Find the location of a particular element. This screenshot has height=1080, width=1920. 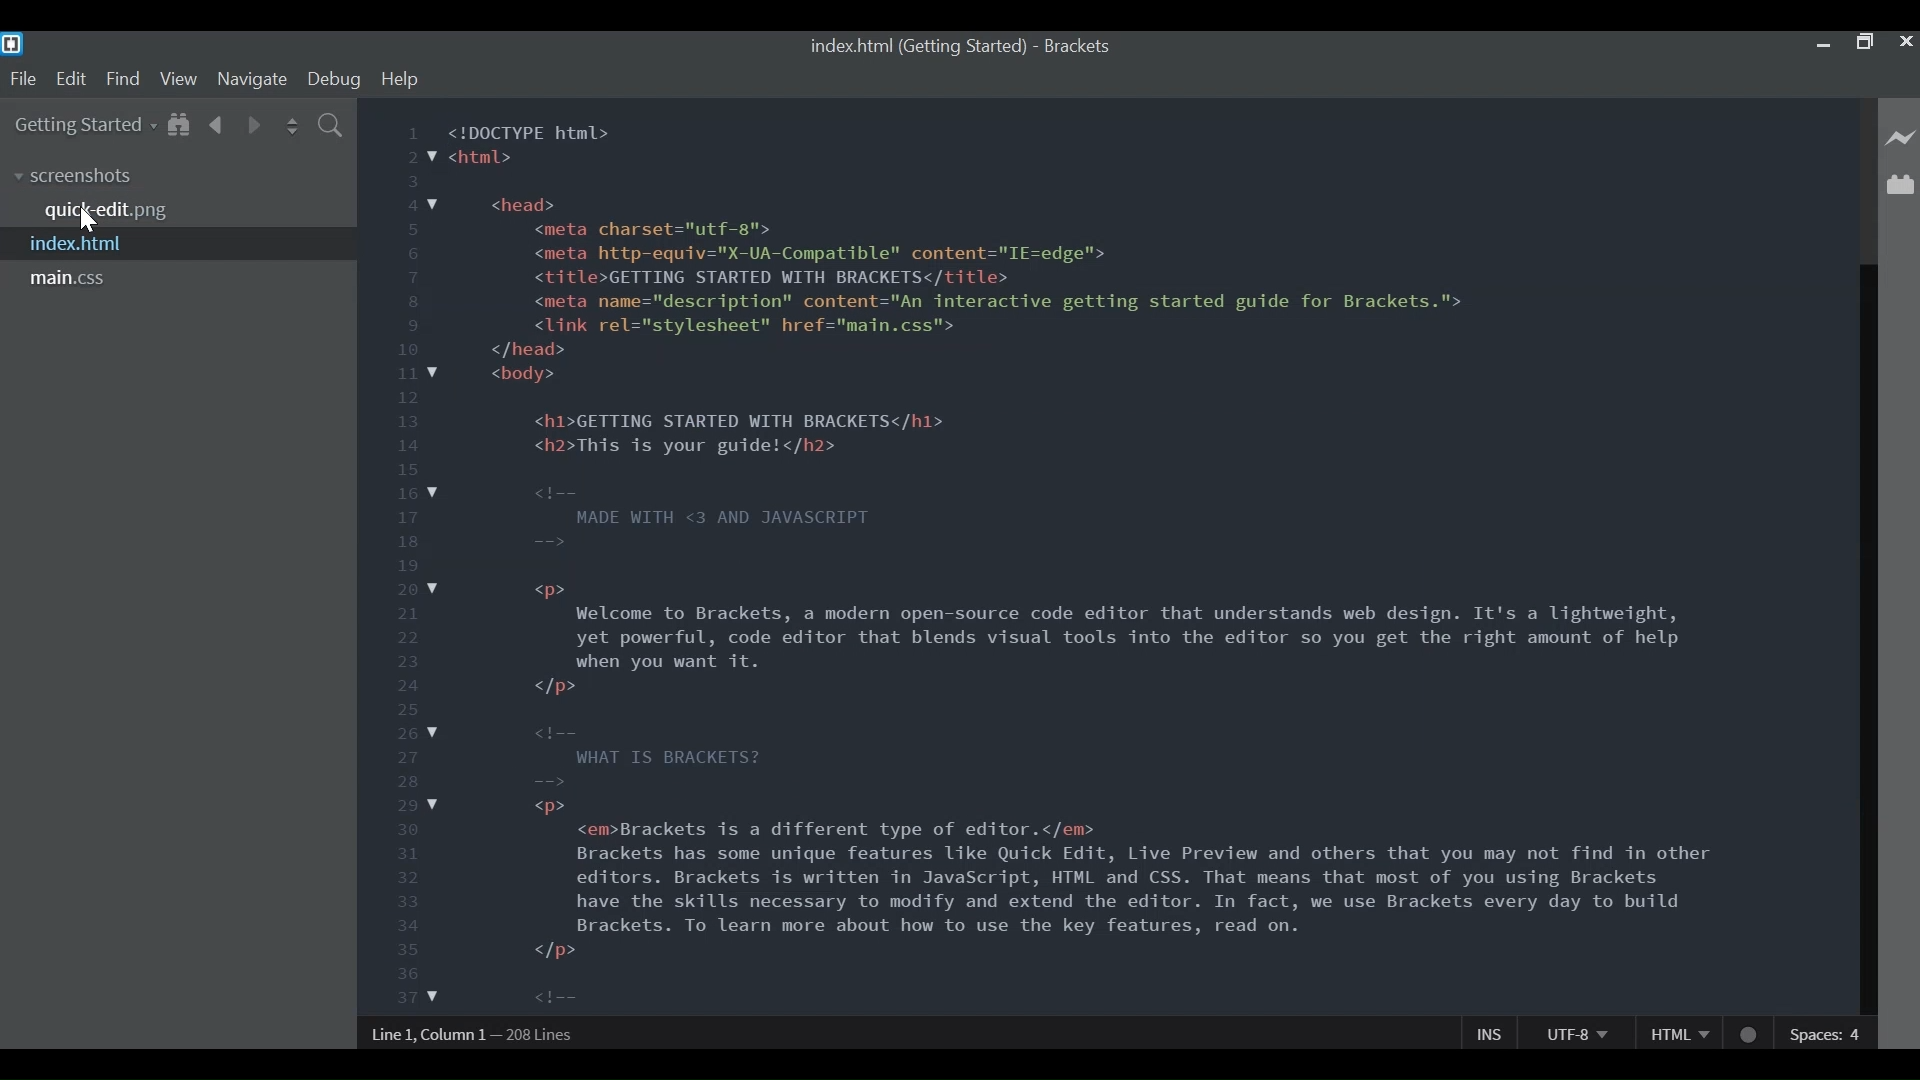

Vertical Scroll bar is located at coordinates (1864, 640).